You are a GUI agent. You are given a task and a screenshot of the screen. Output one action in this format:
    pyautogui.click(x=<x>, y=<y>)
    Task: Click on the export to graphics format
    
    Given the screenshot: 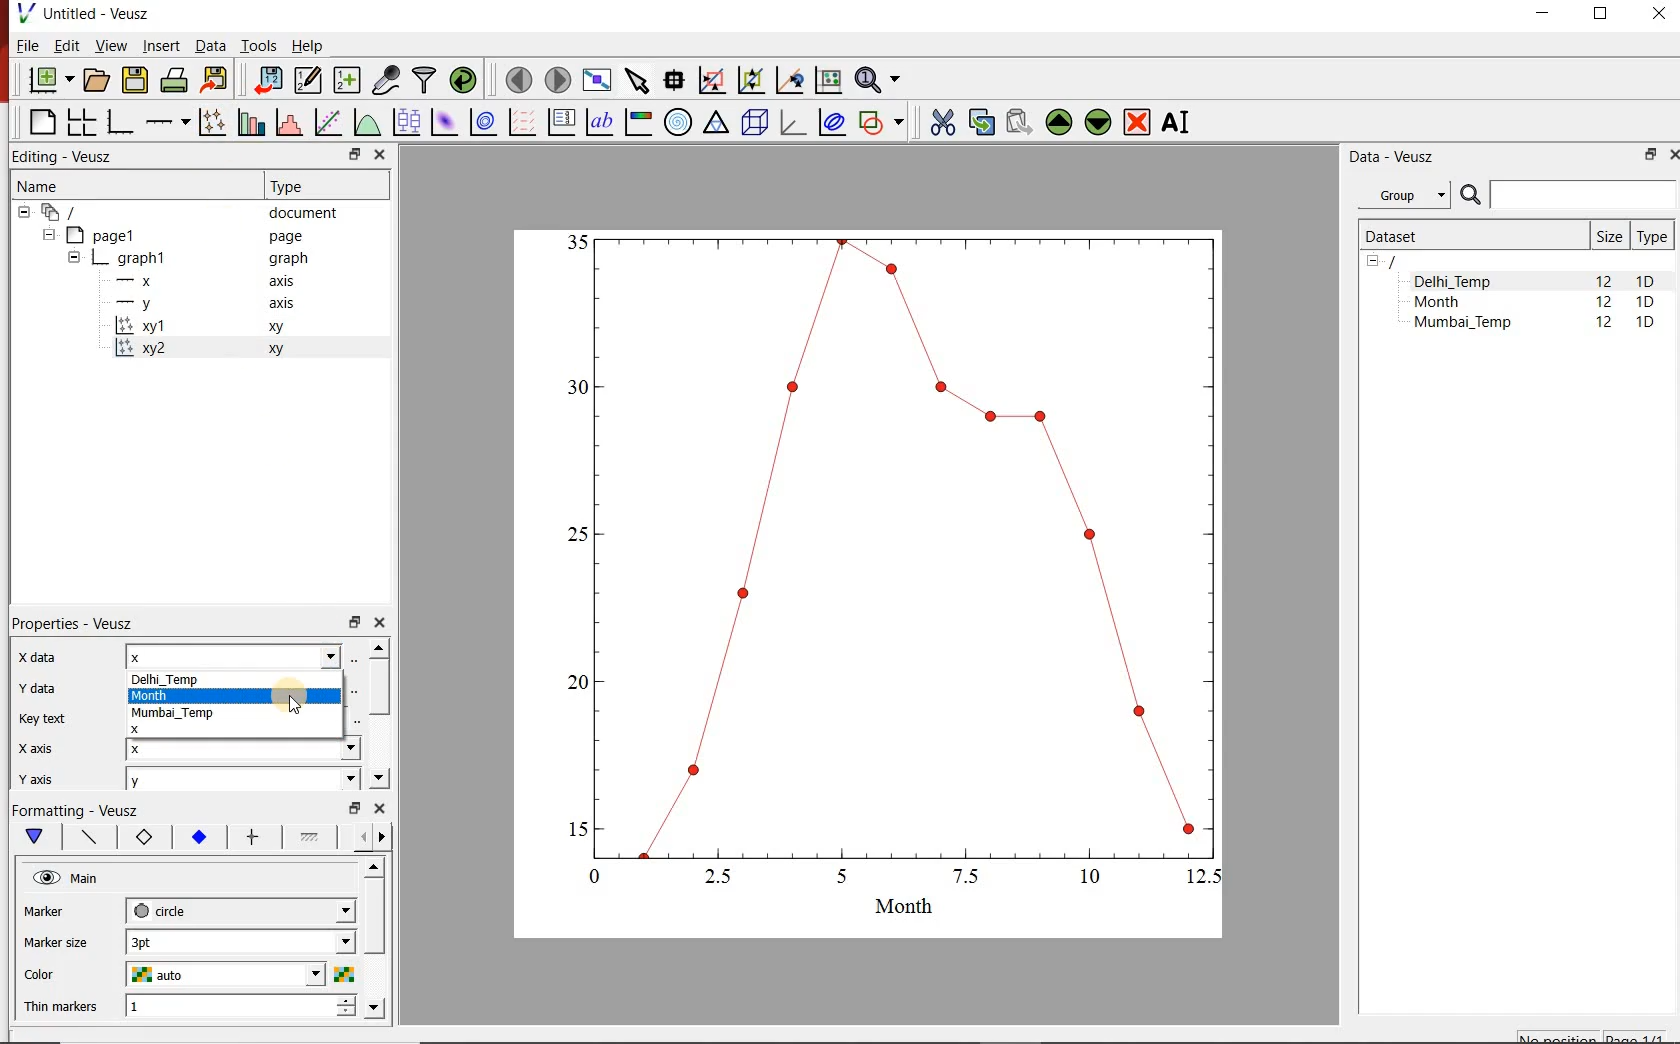 What is the action you would take?
    pyautogui.click(x=216, y=80)
    